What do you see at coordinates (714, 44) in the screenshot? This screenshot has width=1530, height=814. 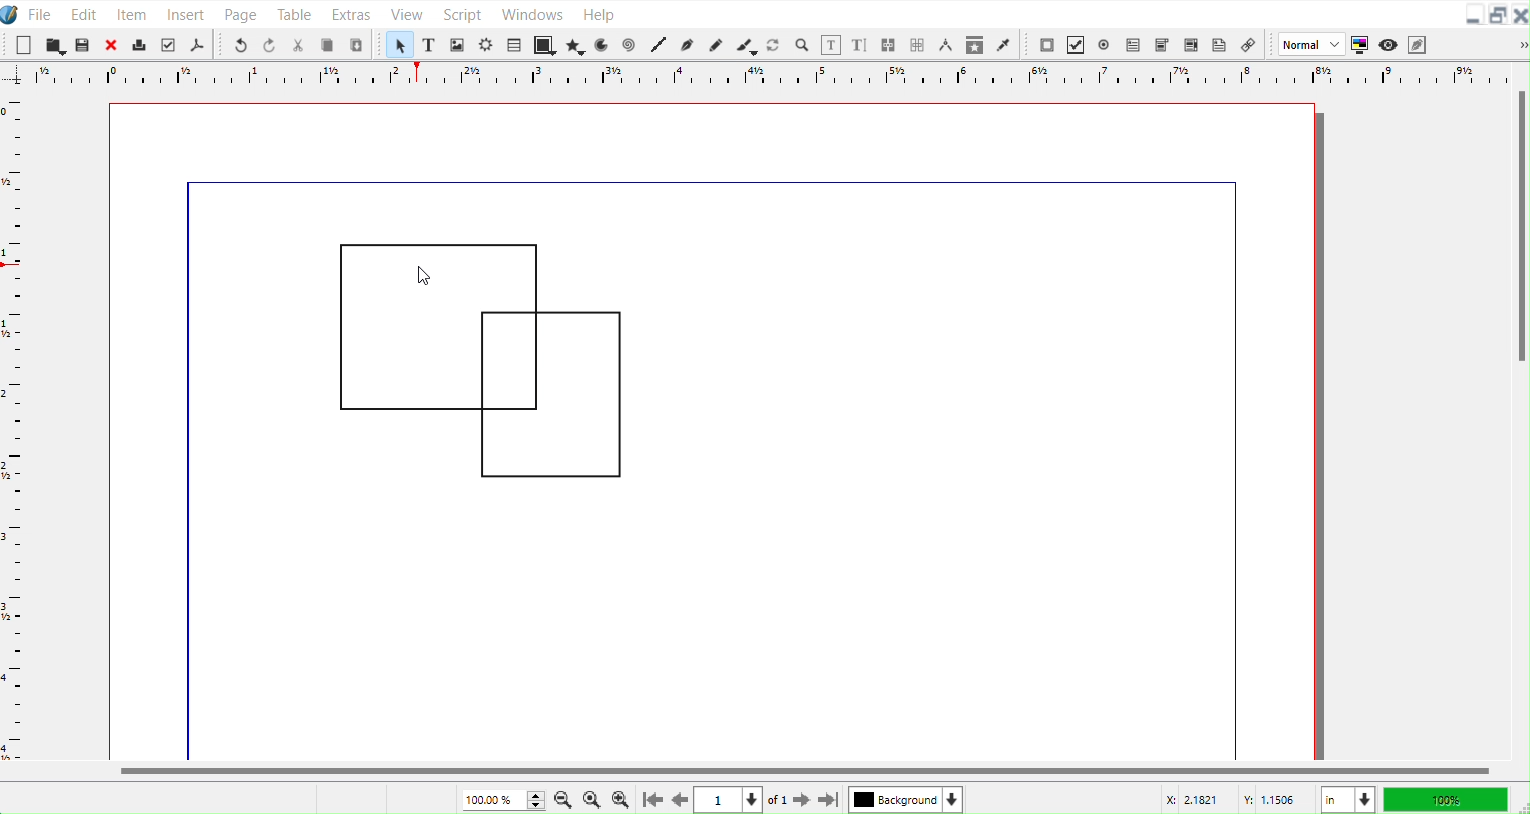 I see `Freehand line` at bounding box center [714, 44].